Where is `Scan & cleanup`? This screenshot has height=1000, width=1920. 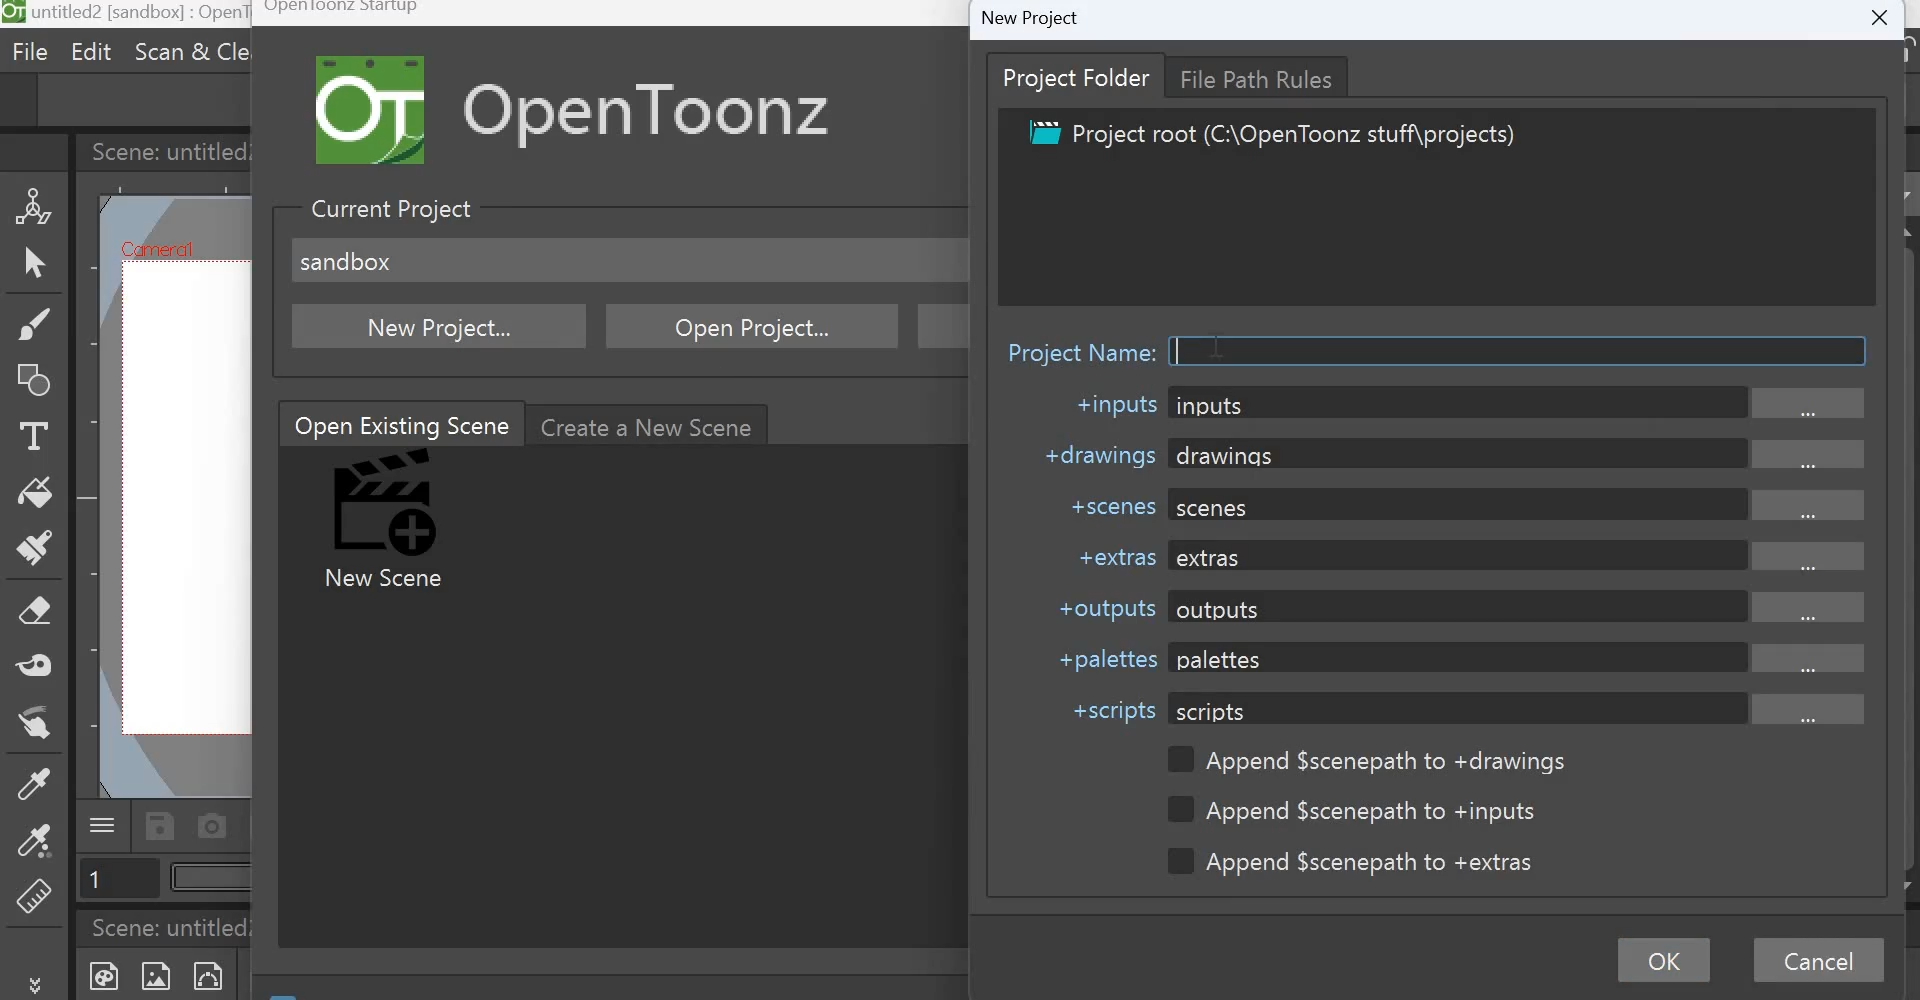 Scan & cleanup is located at coordinates (189, 50).